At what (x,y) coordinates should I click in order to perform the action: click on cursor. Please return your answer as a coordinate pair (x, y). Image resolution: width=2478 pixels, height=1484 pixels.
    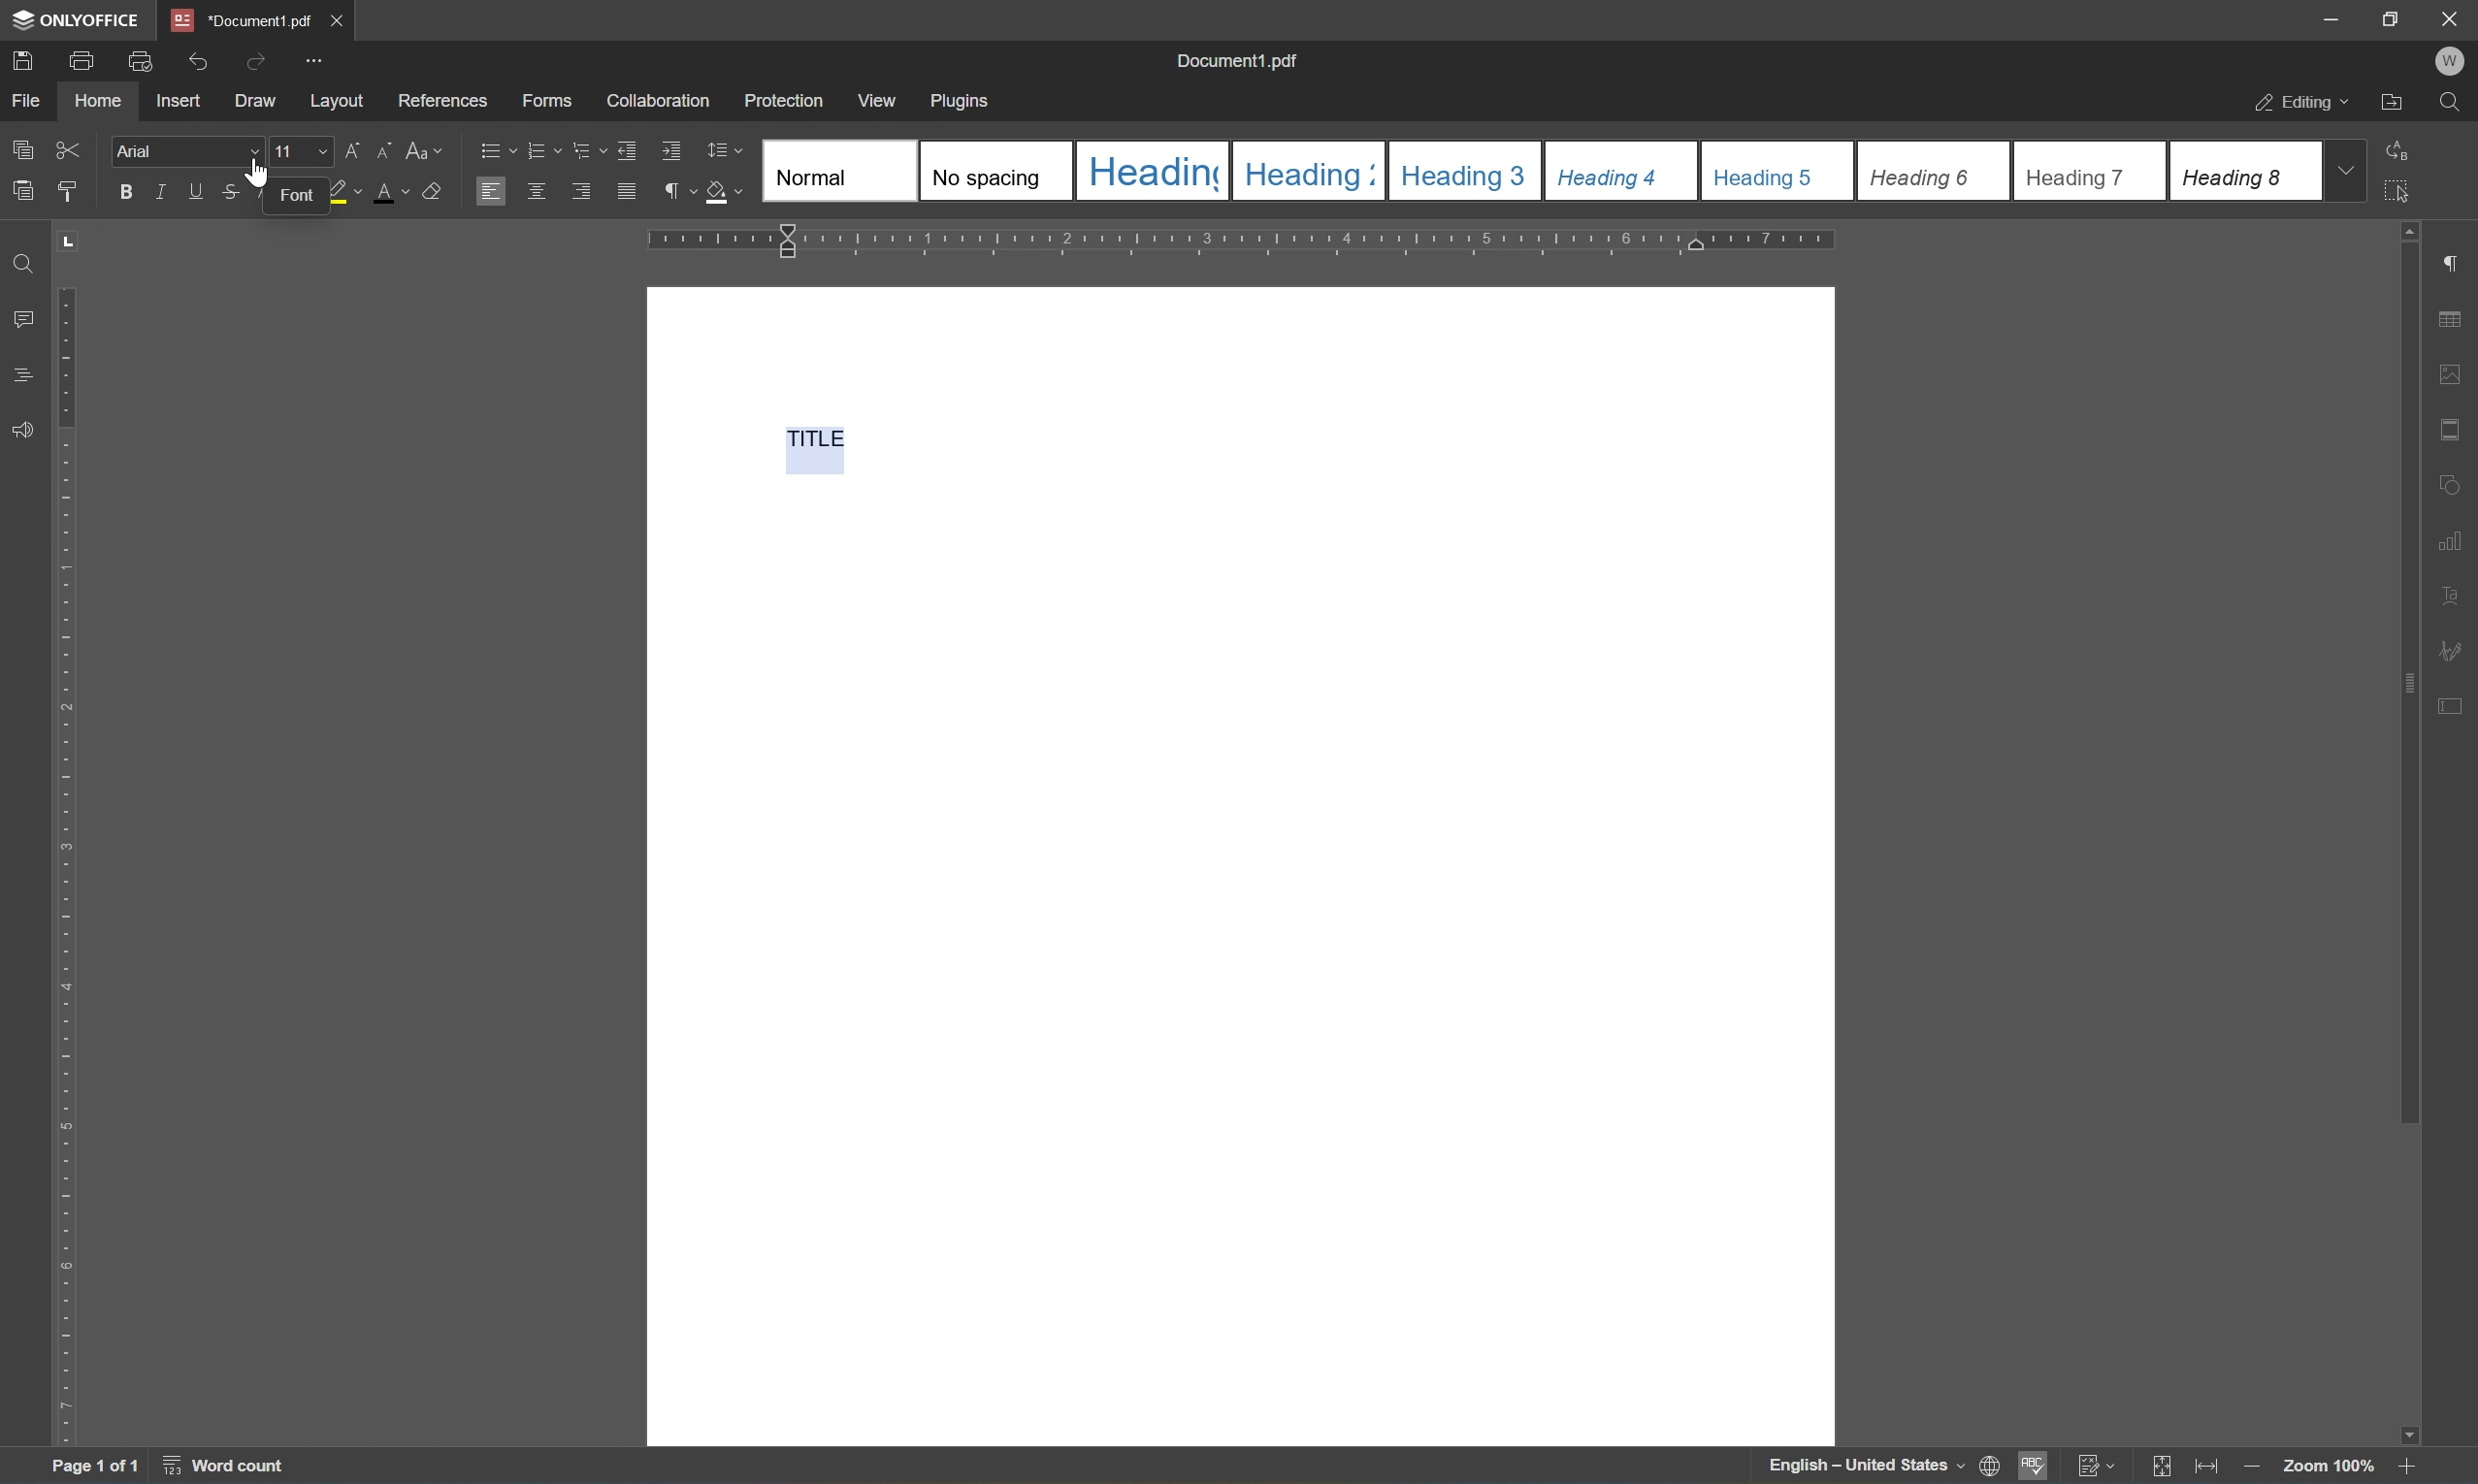
    Looking at the image, I should click on (256, 170).